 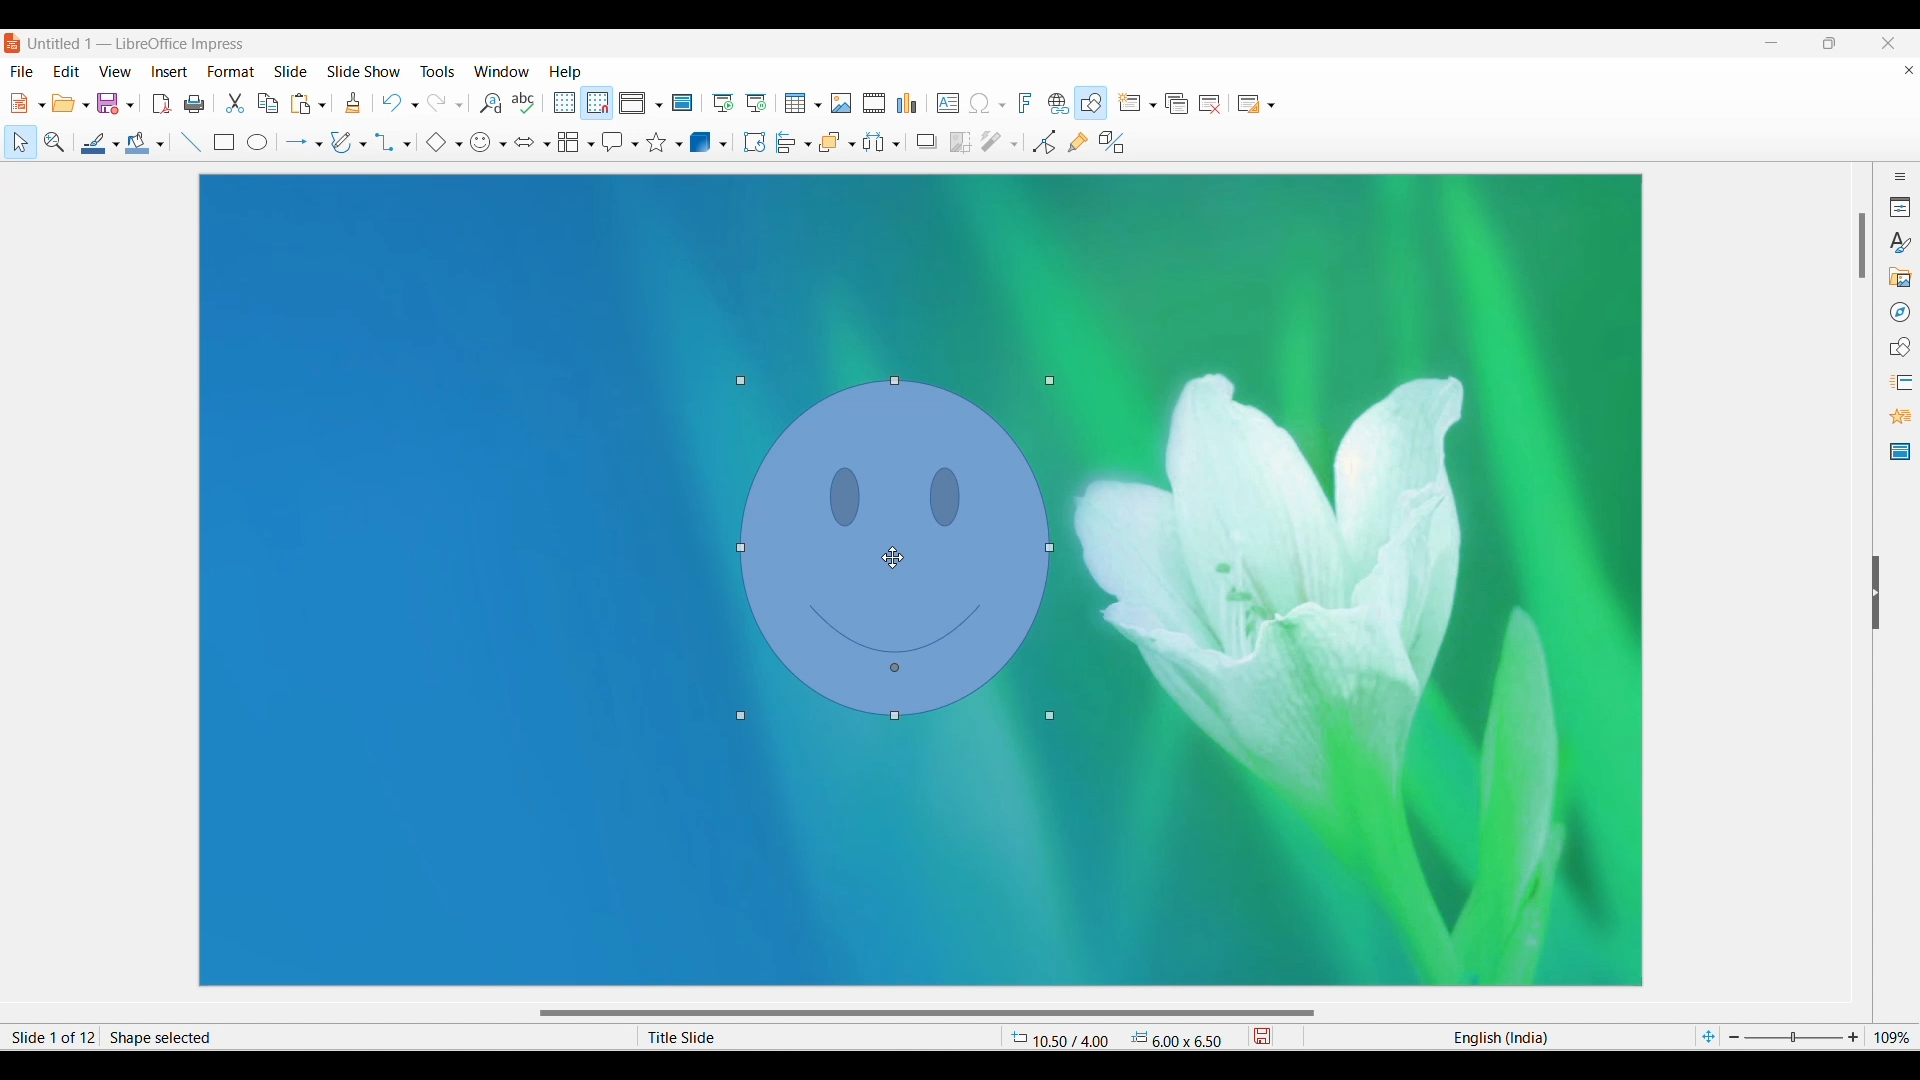 I want to click on Slider to zoom in/out, so click(x=1794, y=1036).